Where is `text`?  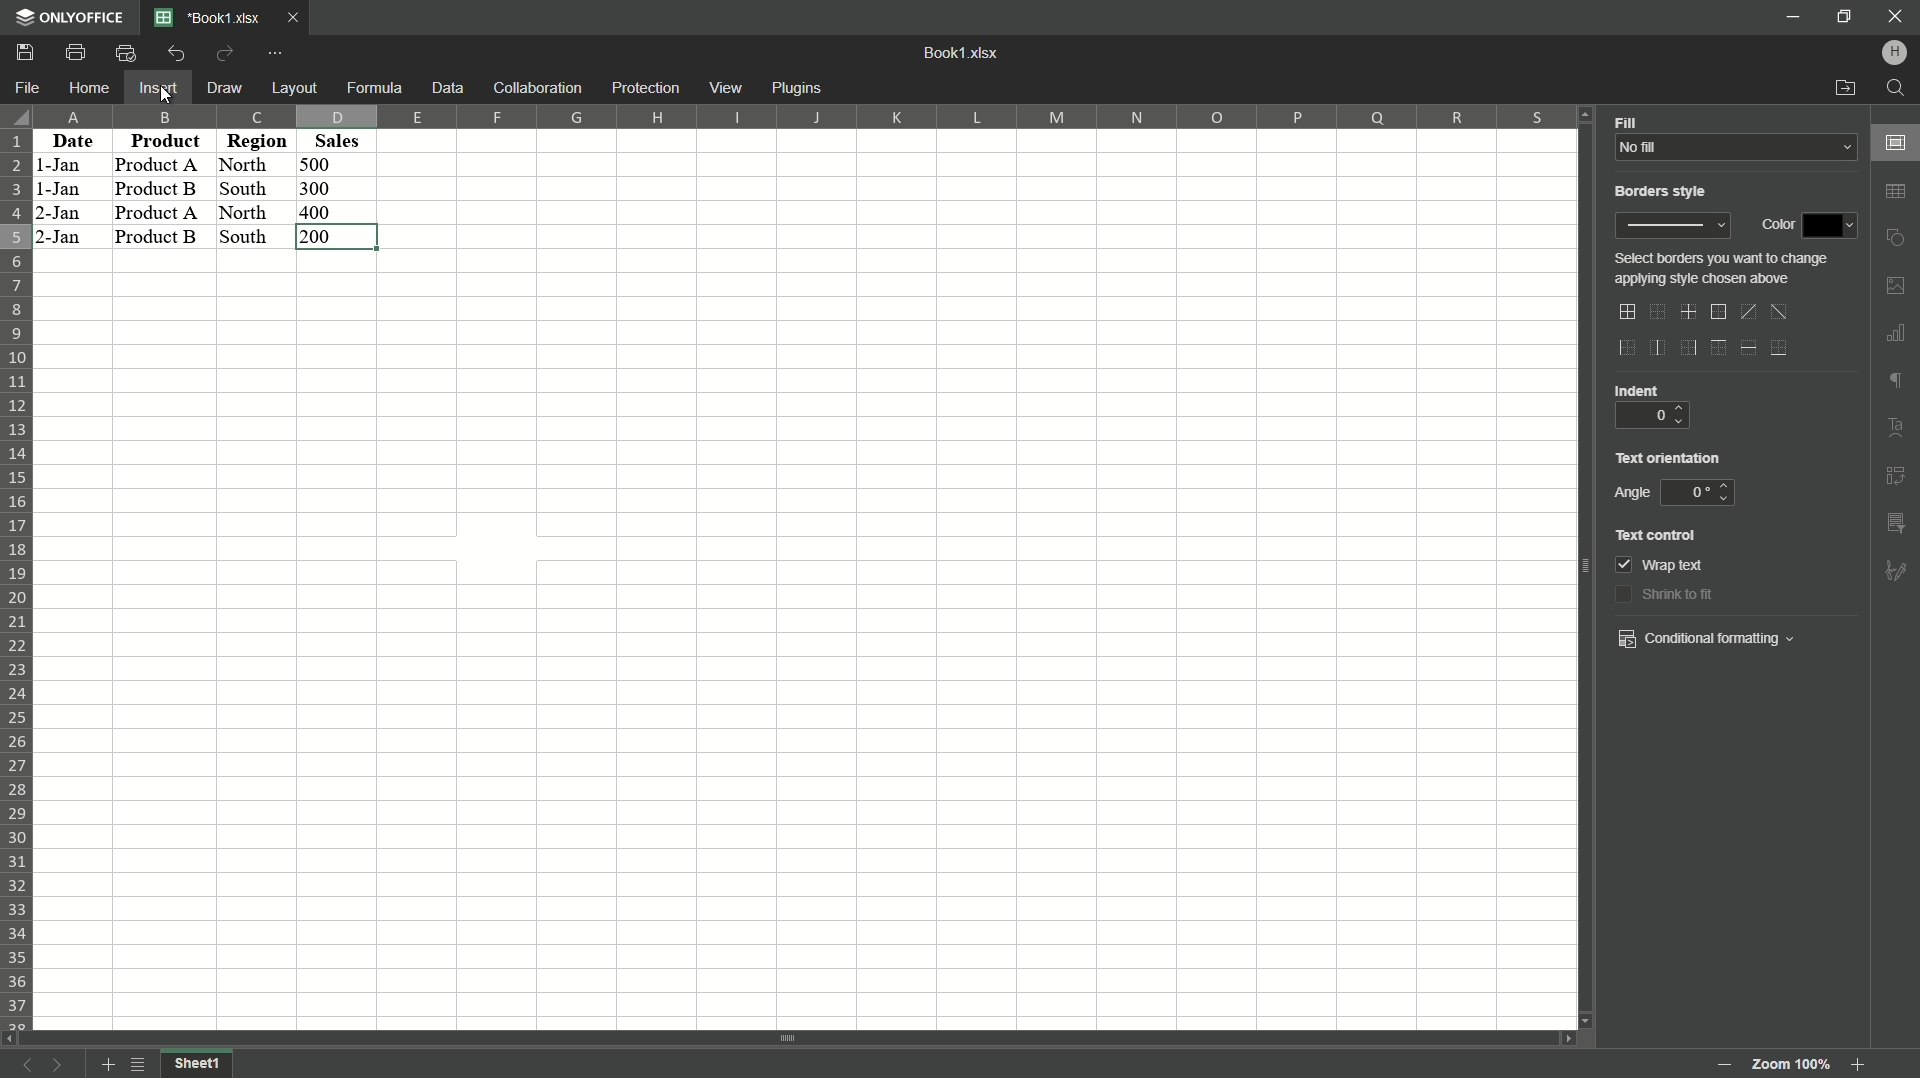
text is located at coordinates (1721, 268).